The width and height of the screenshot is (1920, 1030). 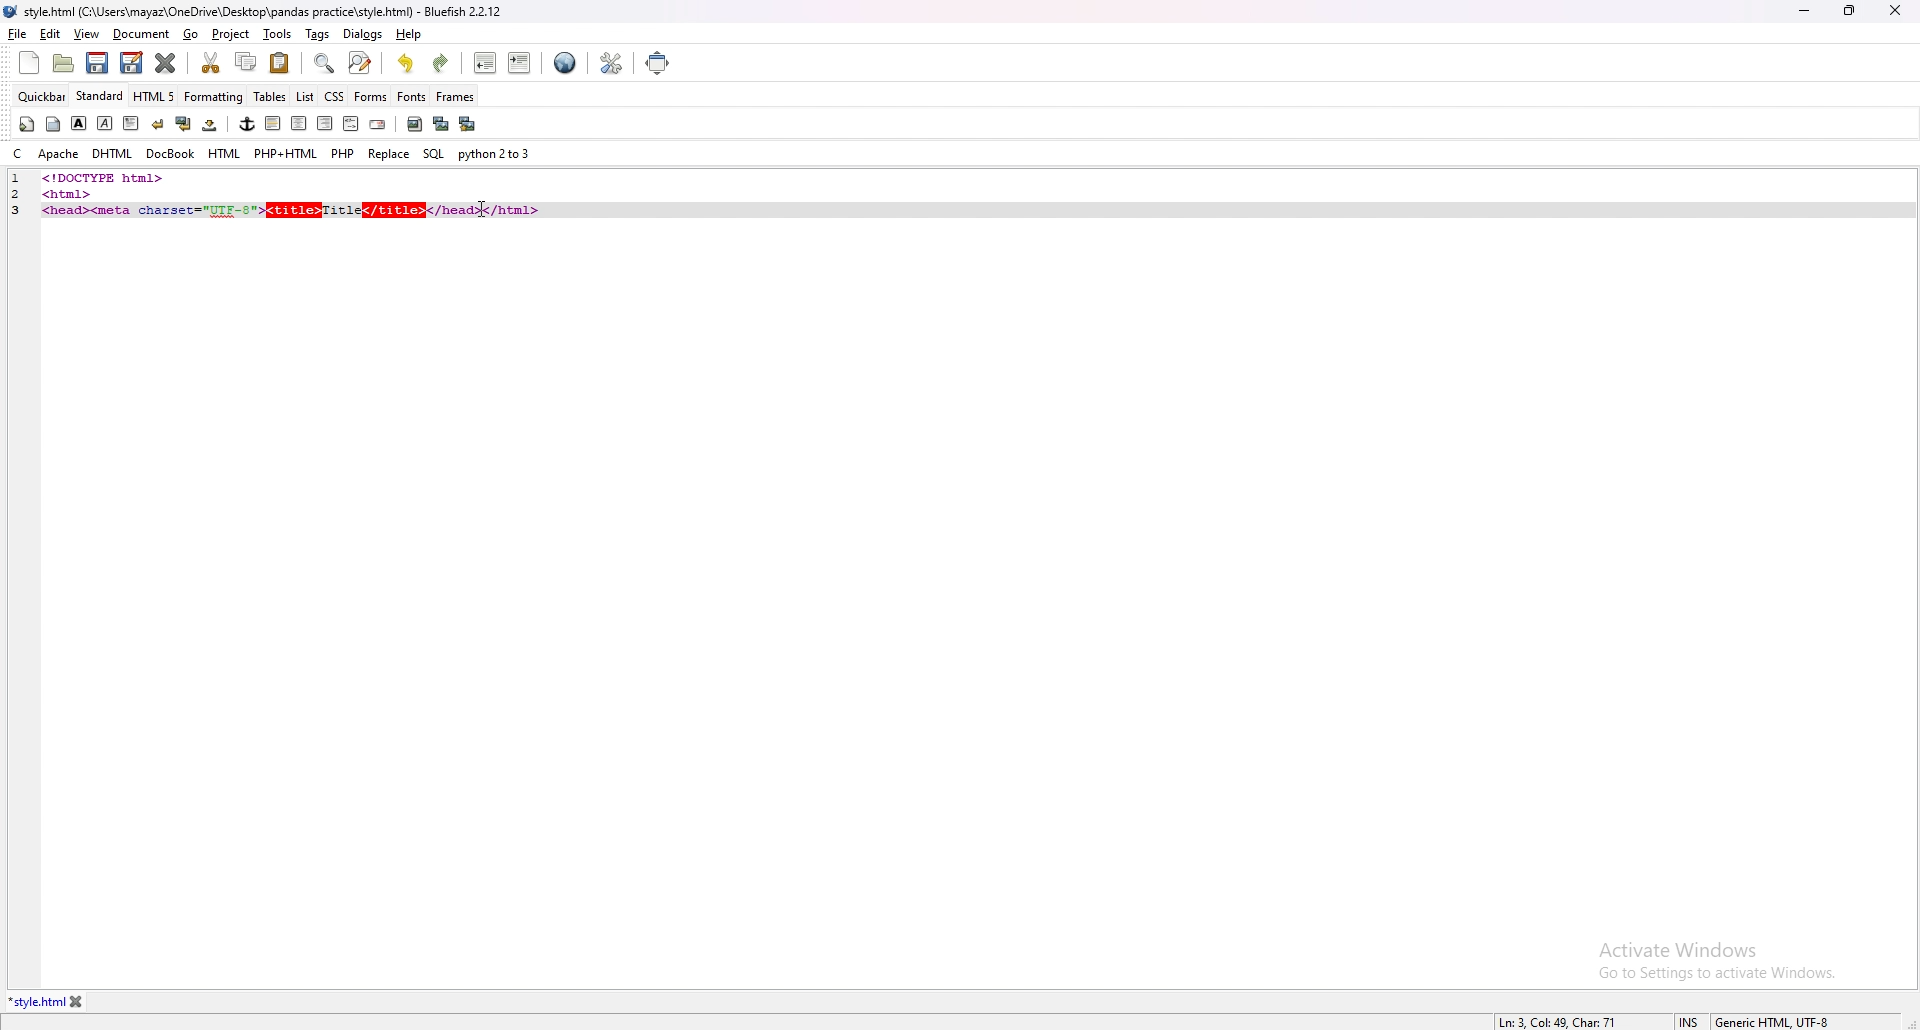 What do you see at coordinates (440, 124) in the screenshot?
I see `insert thumbnail` at bounding box center [440, 124].